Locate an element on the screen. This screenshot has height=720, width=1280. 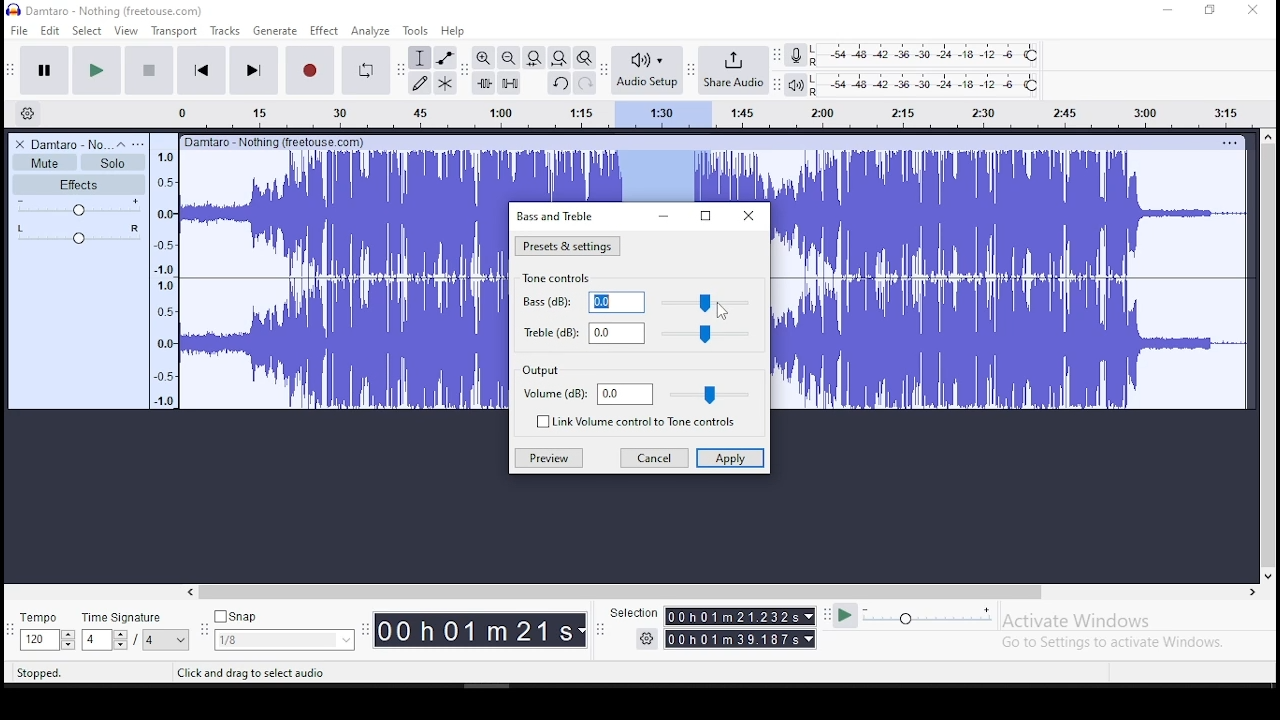
presets and settings is located at coordinates (566, 246).